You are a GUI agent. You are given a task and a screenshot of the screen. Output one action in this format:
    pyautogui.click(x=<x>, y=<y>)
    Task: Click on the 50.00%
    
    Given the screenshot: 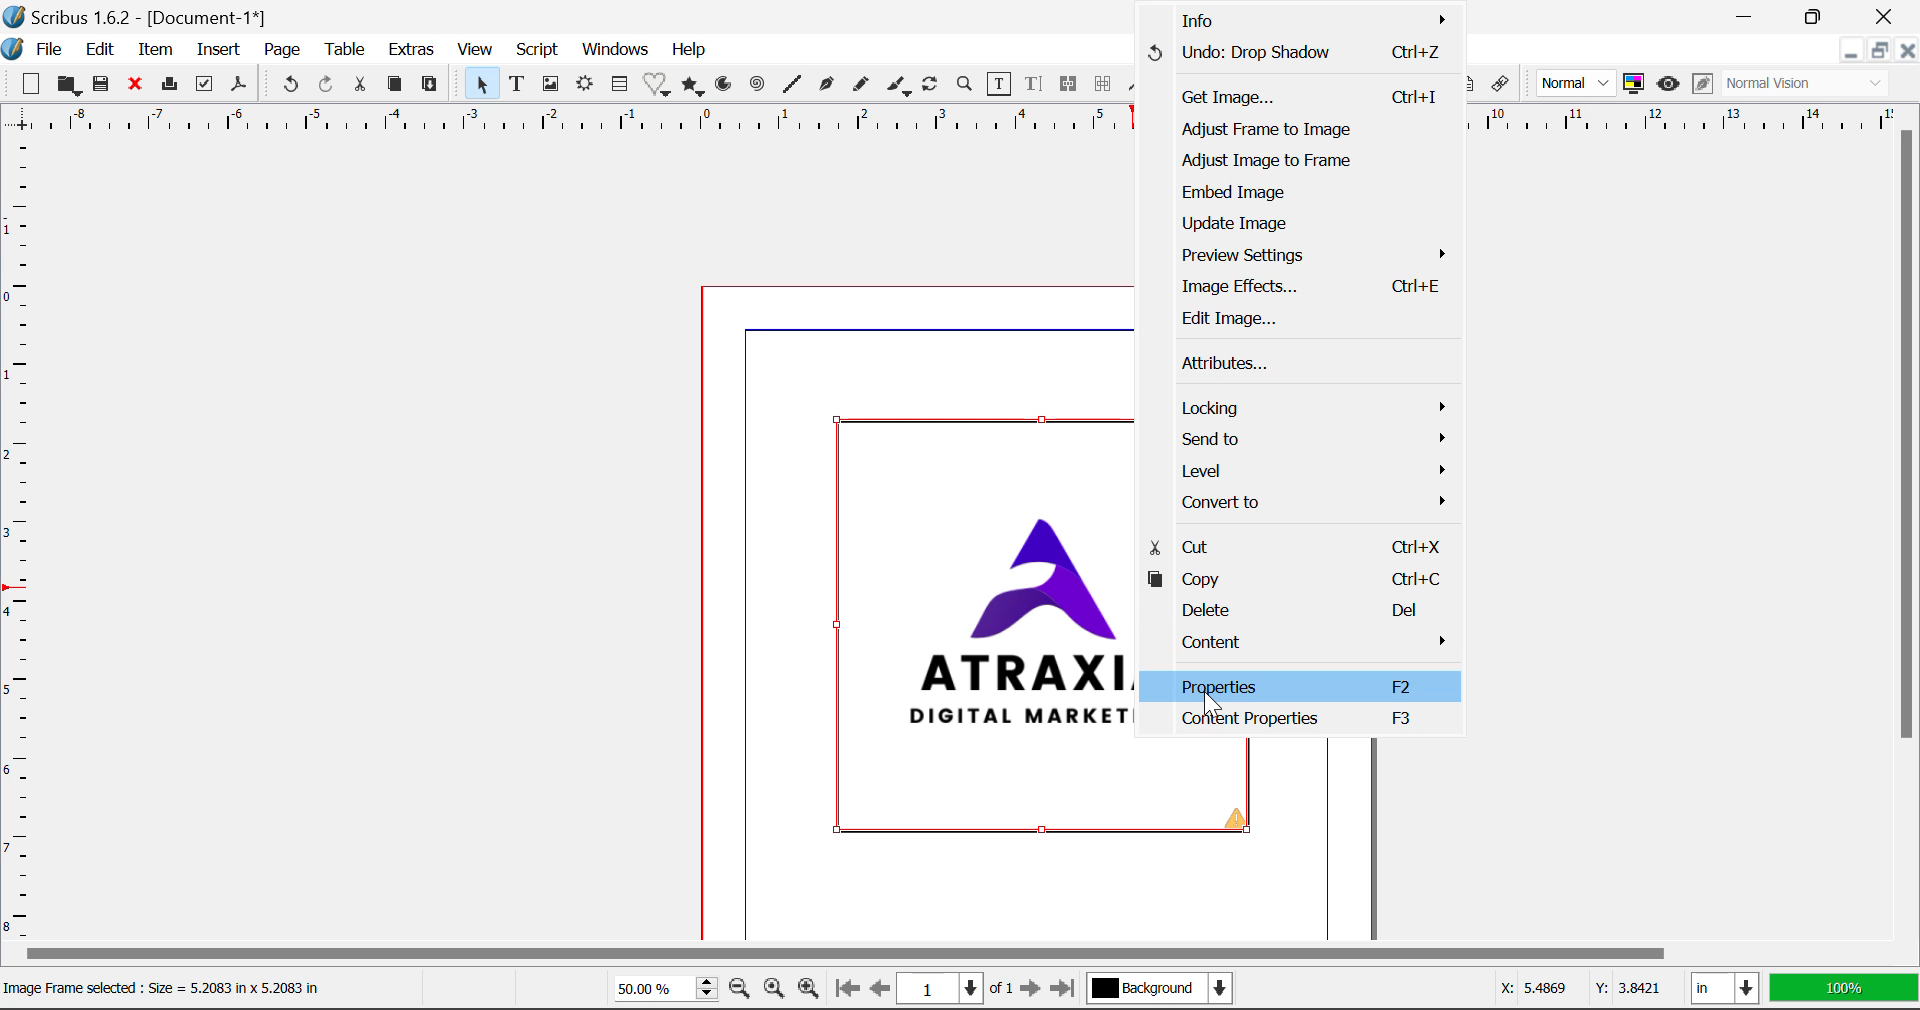 What is the action you would take?
    pyautogui.click(x=661, y=987)
    